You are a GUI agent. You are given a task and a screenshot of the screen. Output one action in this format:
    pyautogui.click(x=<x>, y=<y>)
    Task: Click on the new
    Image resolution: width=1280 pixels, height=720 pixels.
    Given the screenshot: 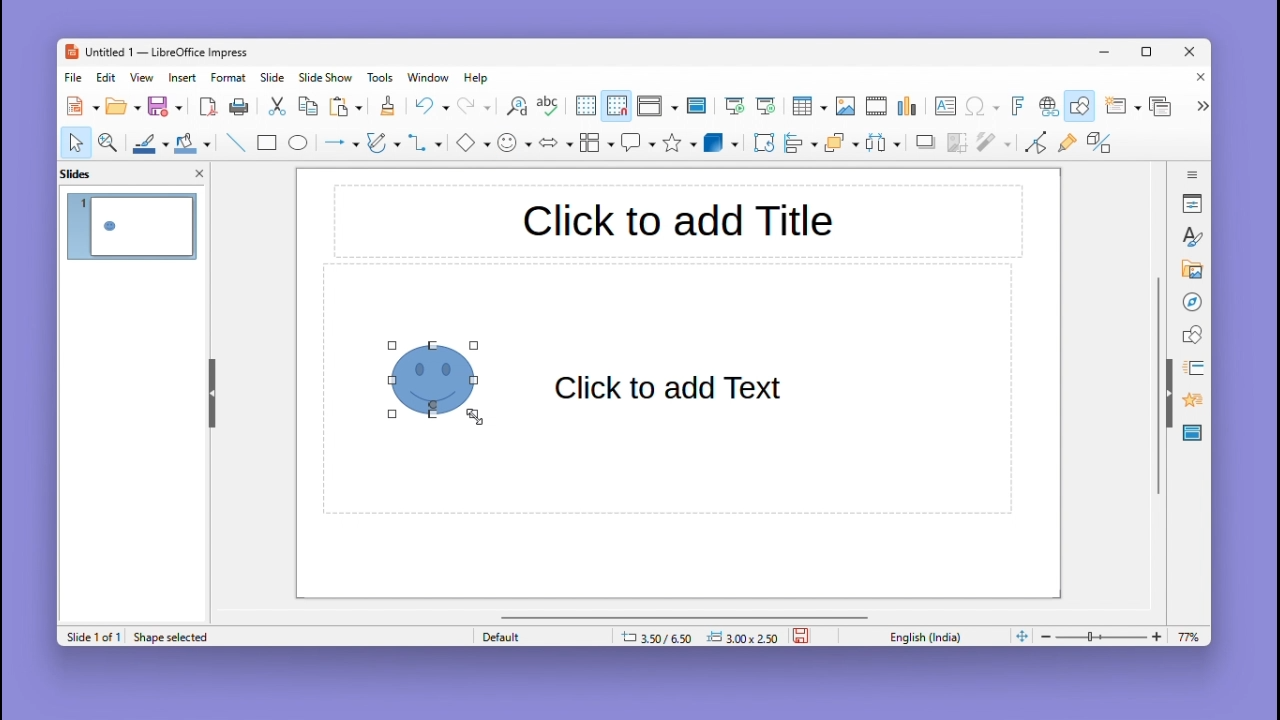 What is the action you would take?
    pyautogui.click(x=84, y=106)
    